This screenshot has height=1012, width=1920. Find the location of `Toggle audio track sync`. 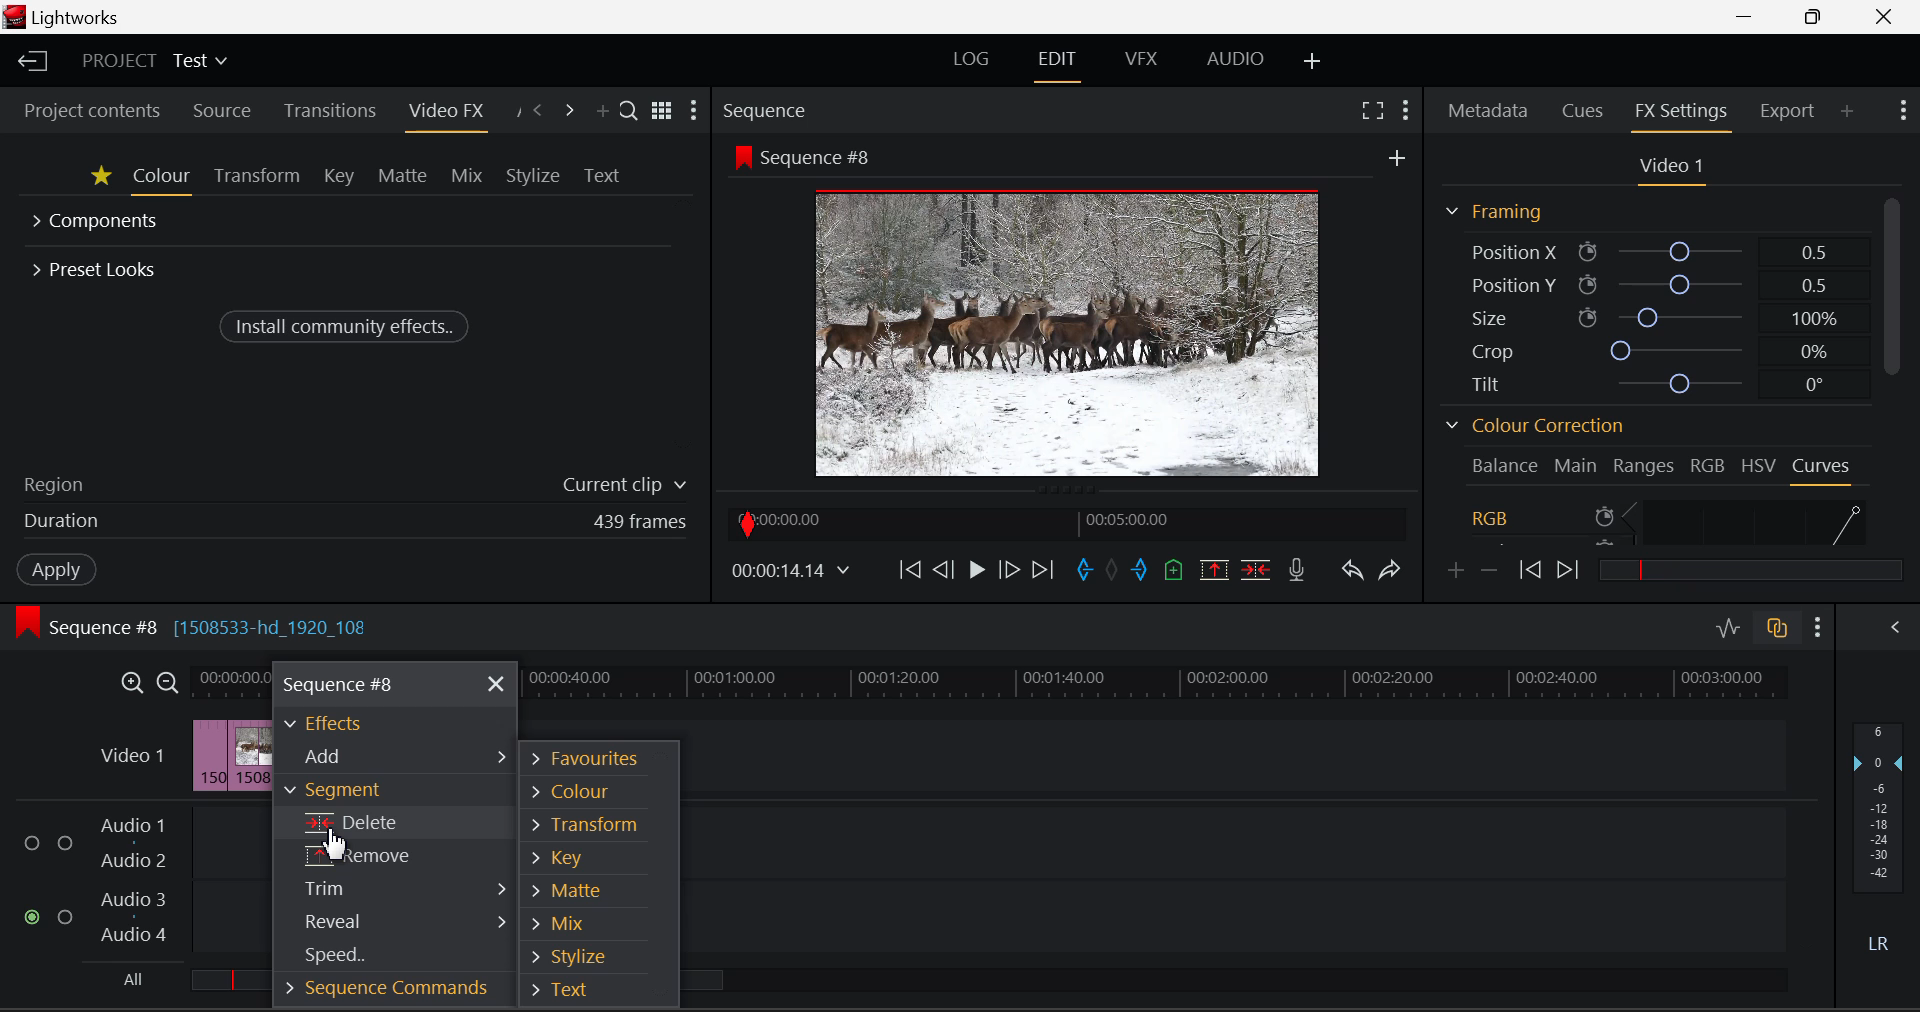

Toggle audio track sync is located at coordinates (1776, 632).